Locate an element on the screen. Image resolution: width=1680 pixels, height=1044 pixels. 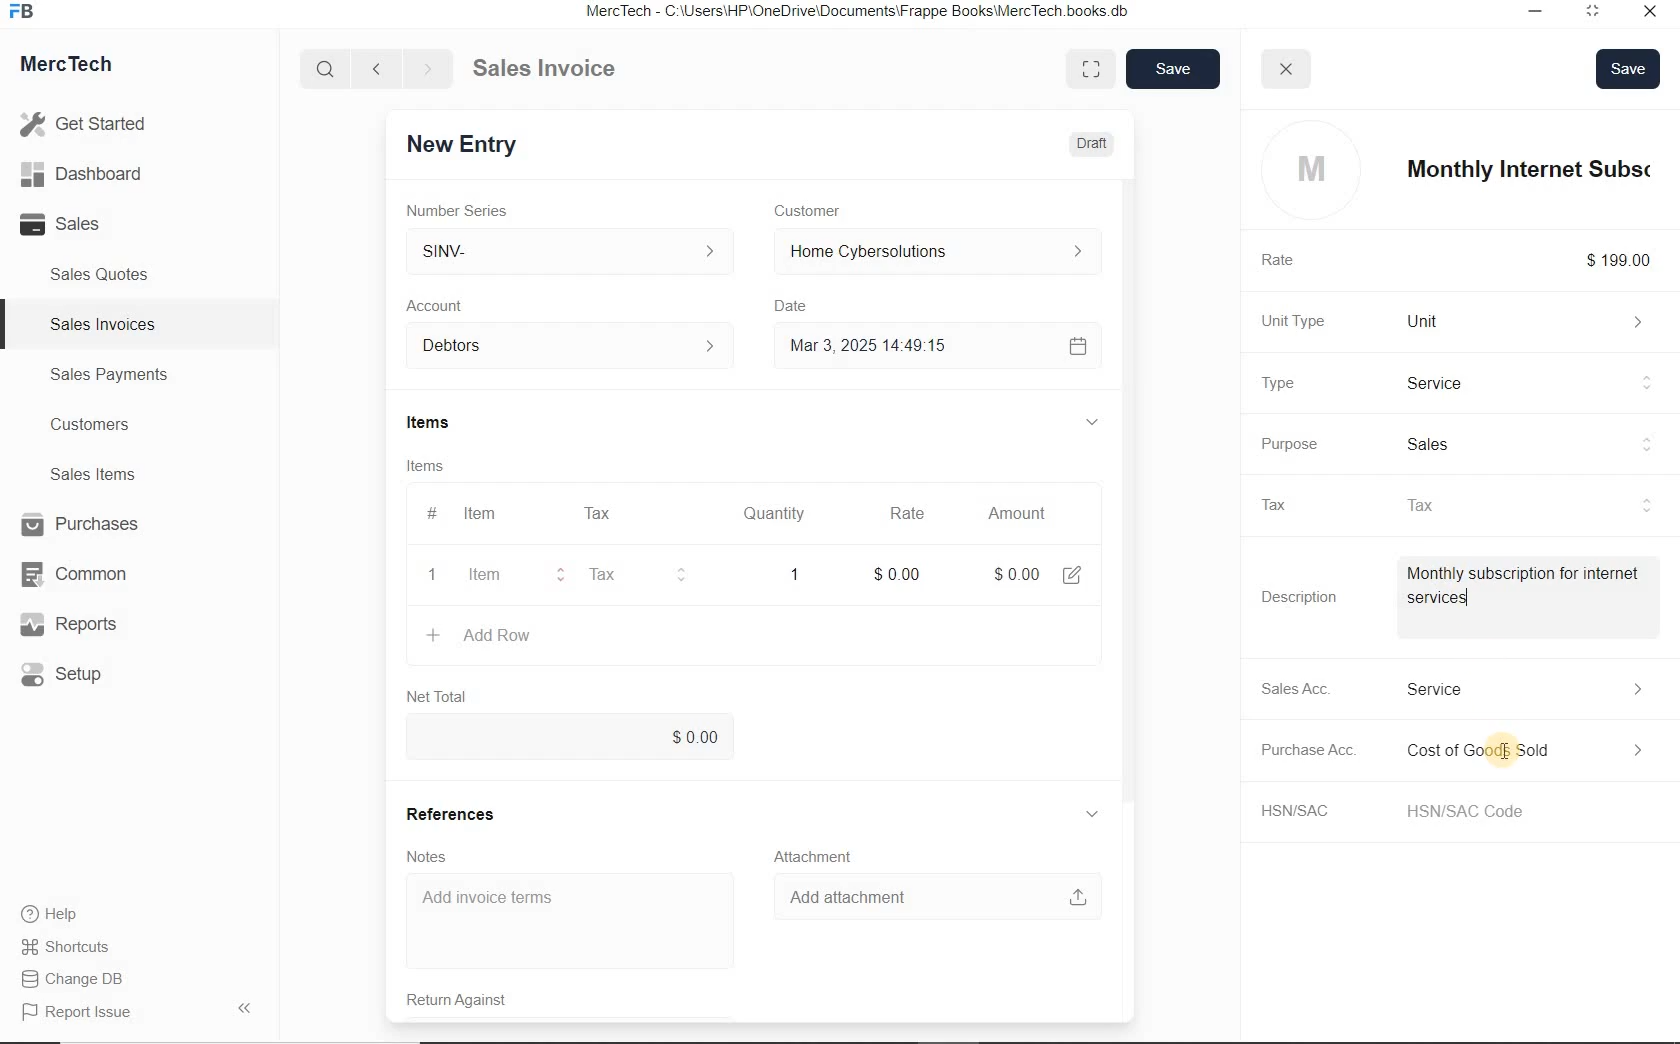
Return Against is located at coordinates (470, 998).